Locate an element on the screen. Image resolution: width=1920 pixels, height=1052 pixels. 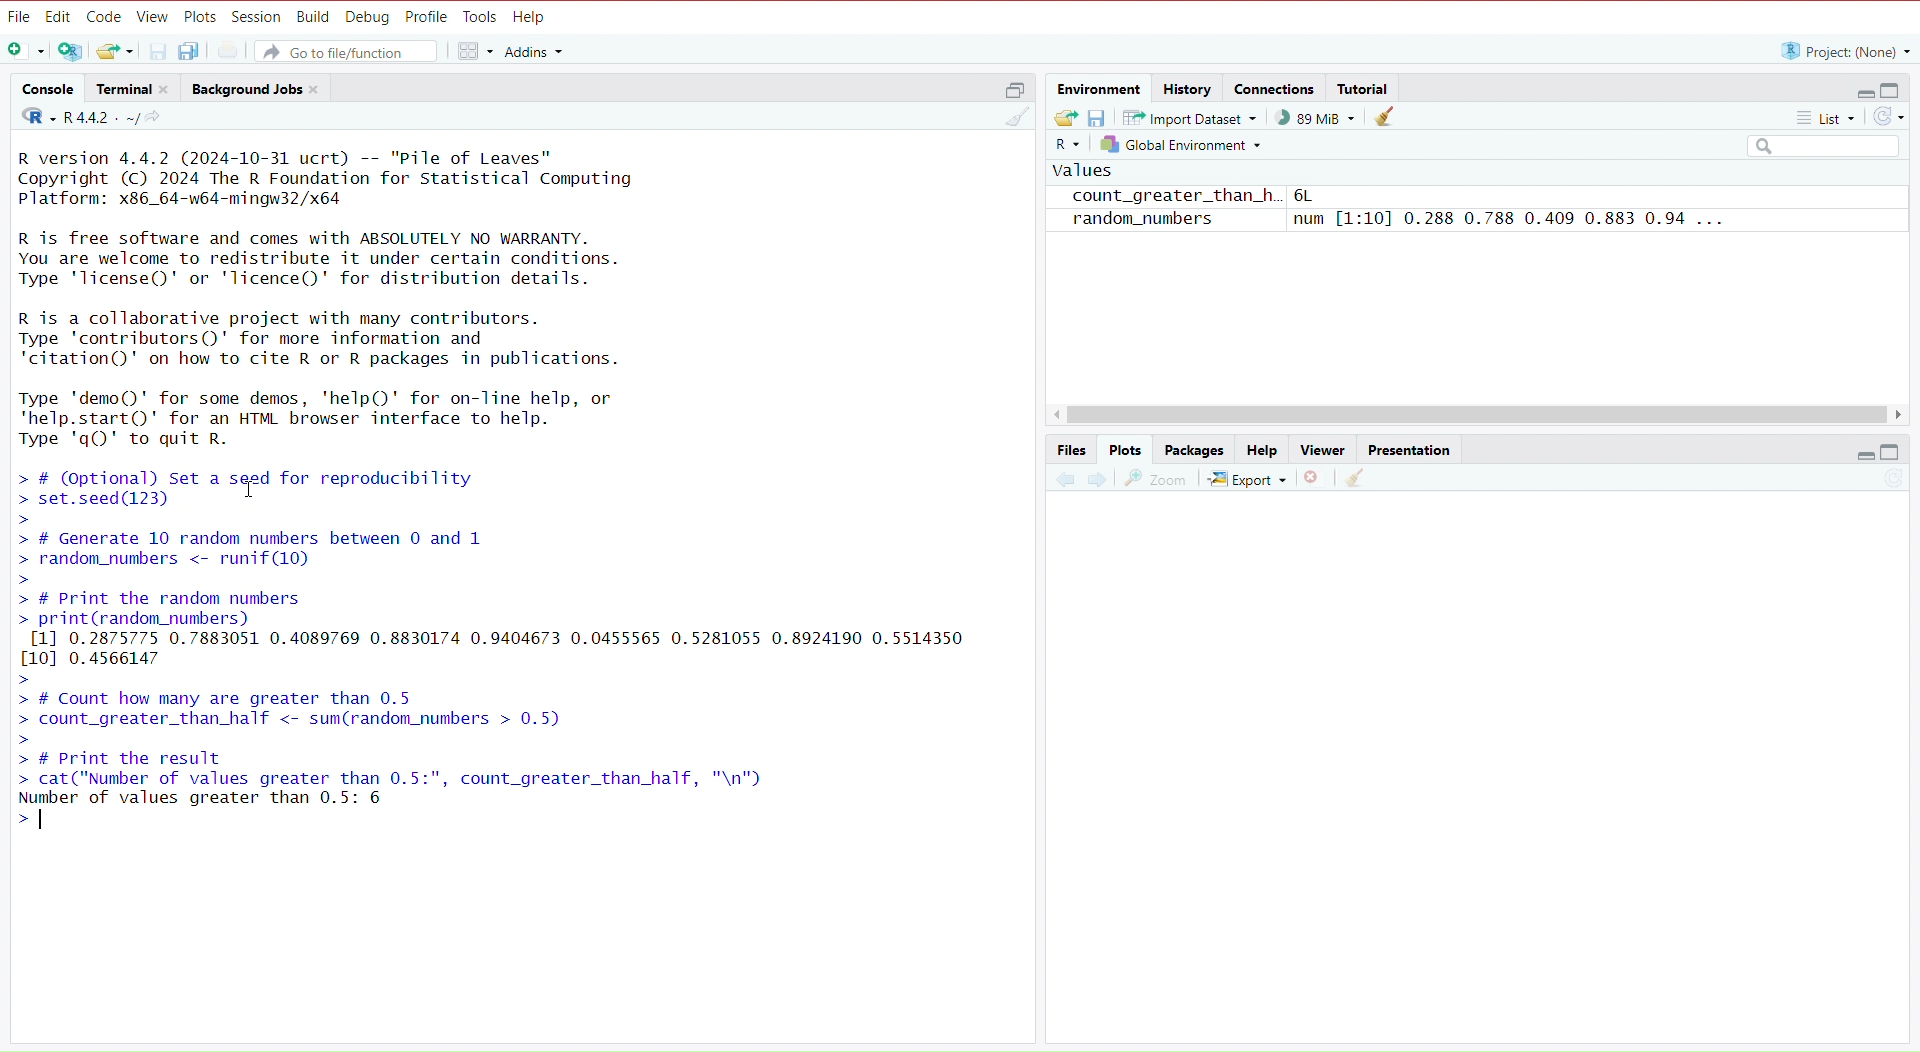
R442. ~/ is located at coordinates (90, 117).